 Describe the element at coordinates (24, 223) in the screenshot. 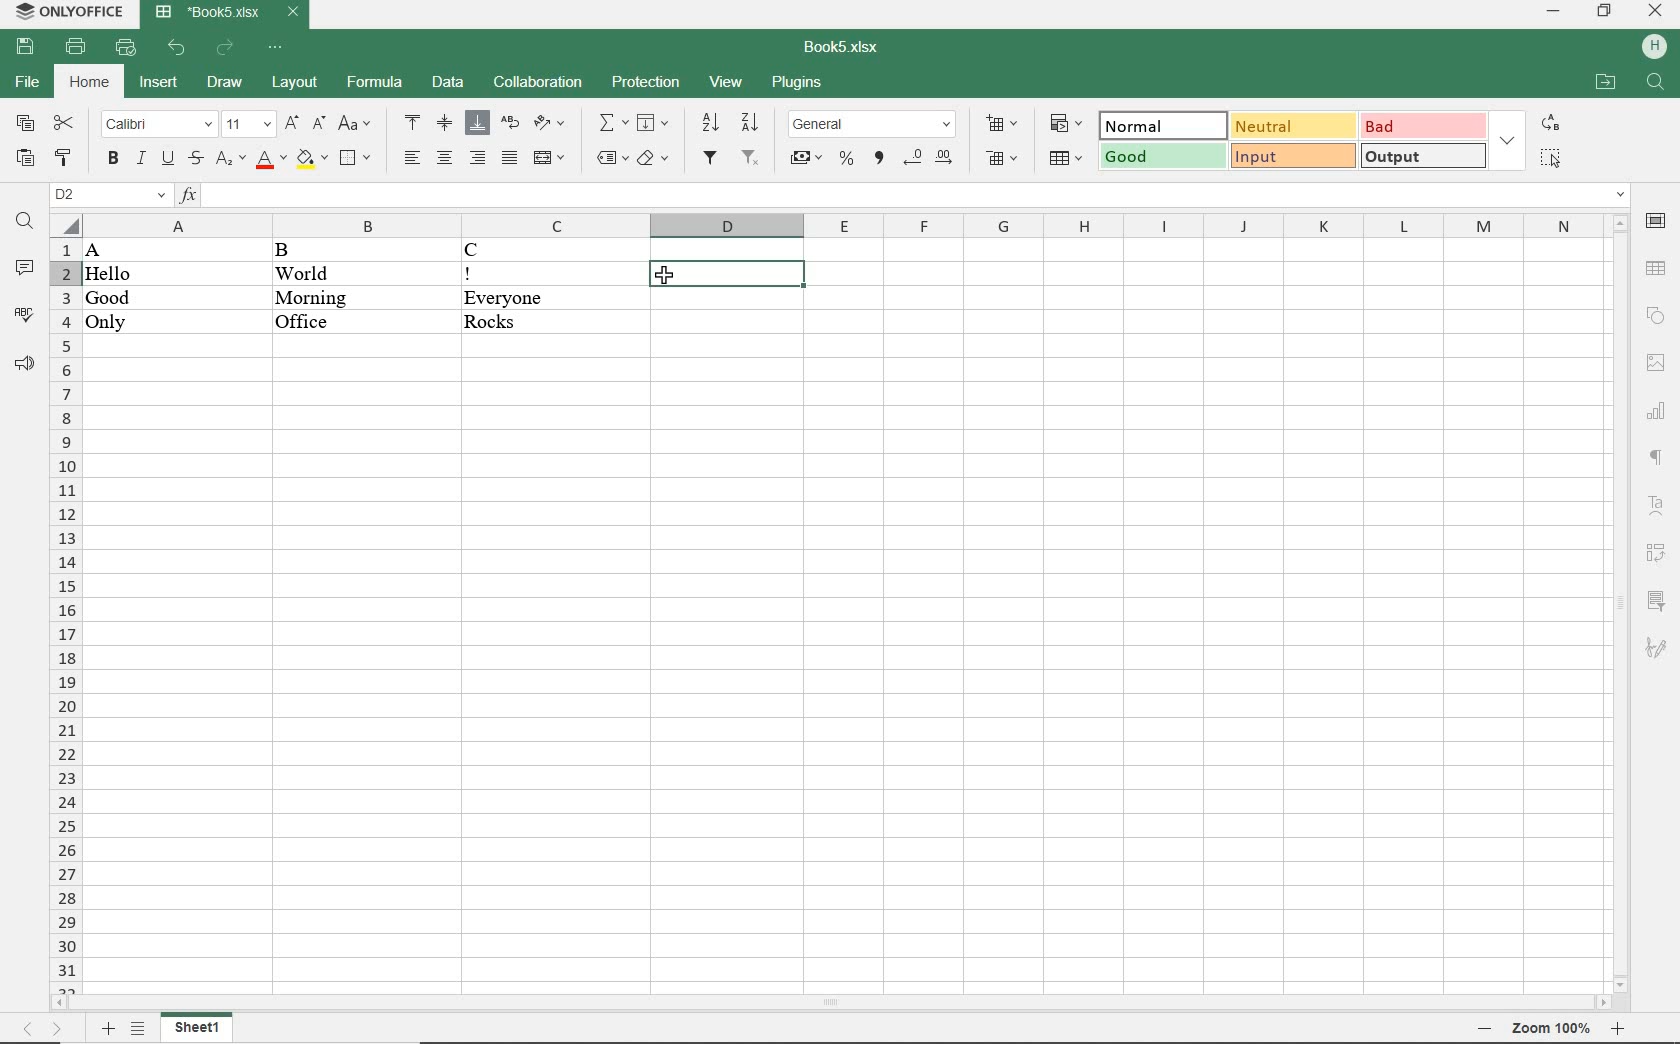

I see `find` at that location.